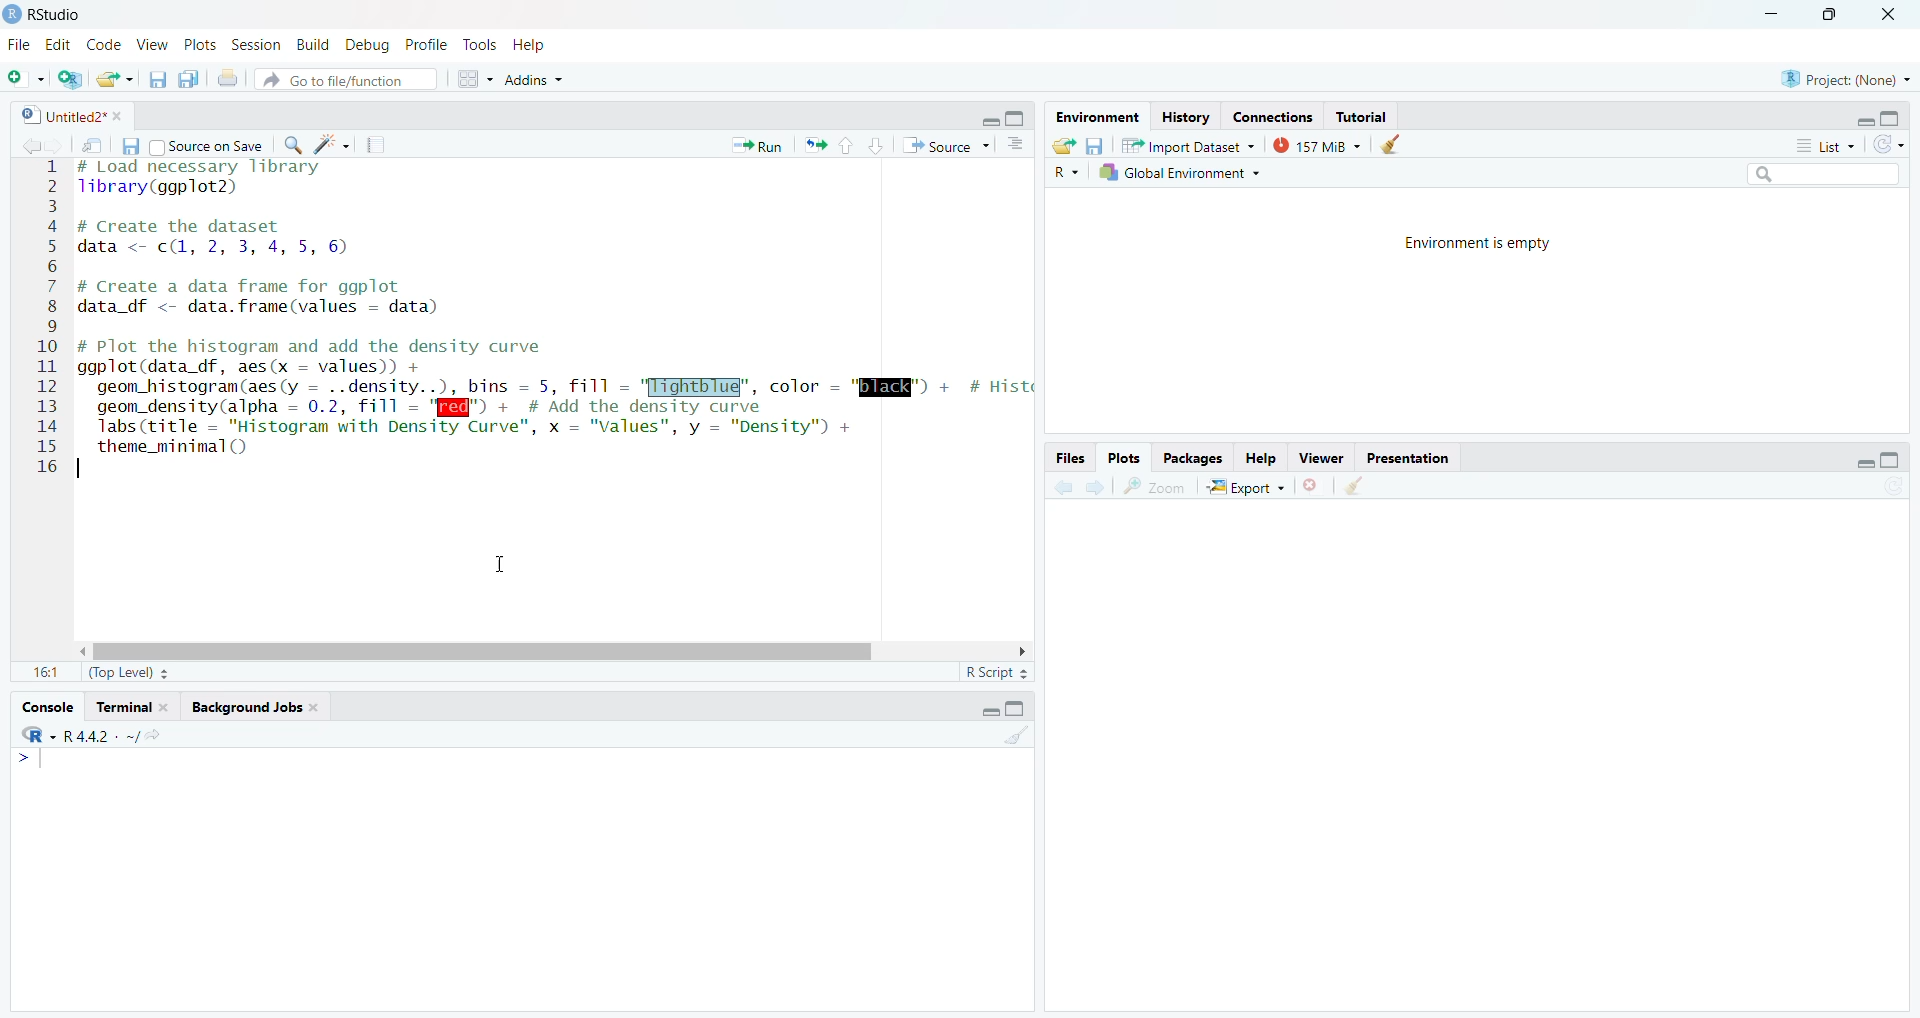  Describe the element at coordinates (121, 113) in the screenshot. I see `close` at that location.